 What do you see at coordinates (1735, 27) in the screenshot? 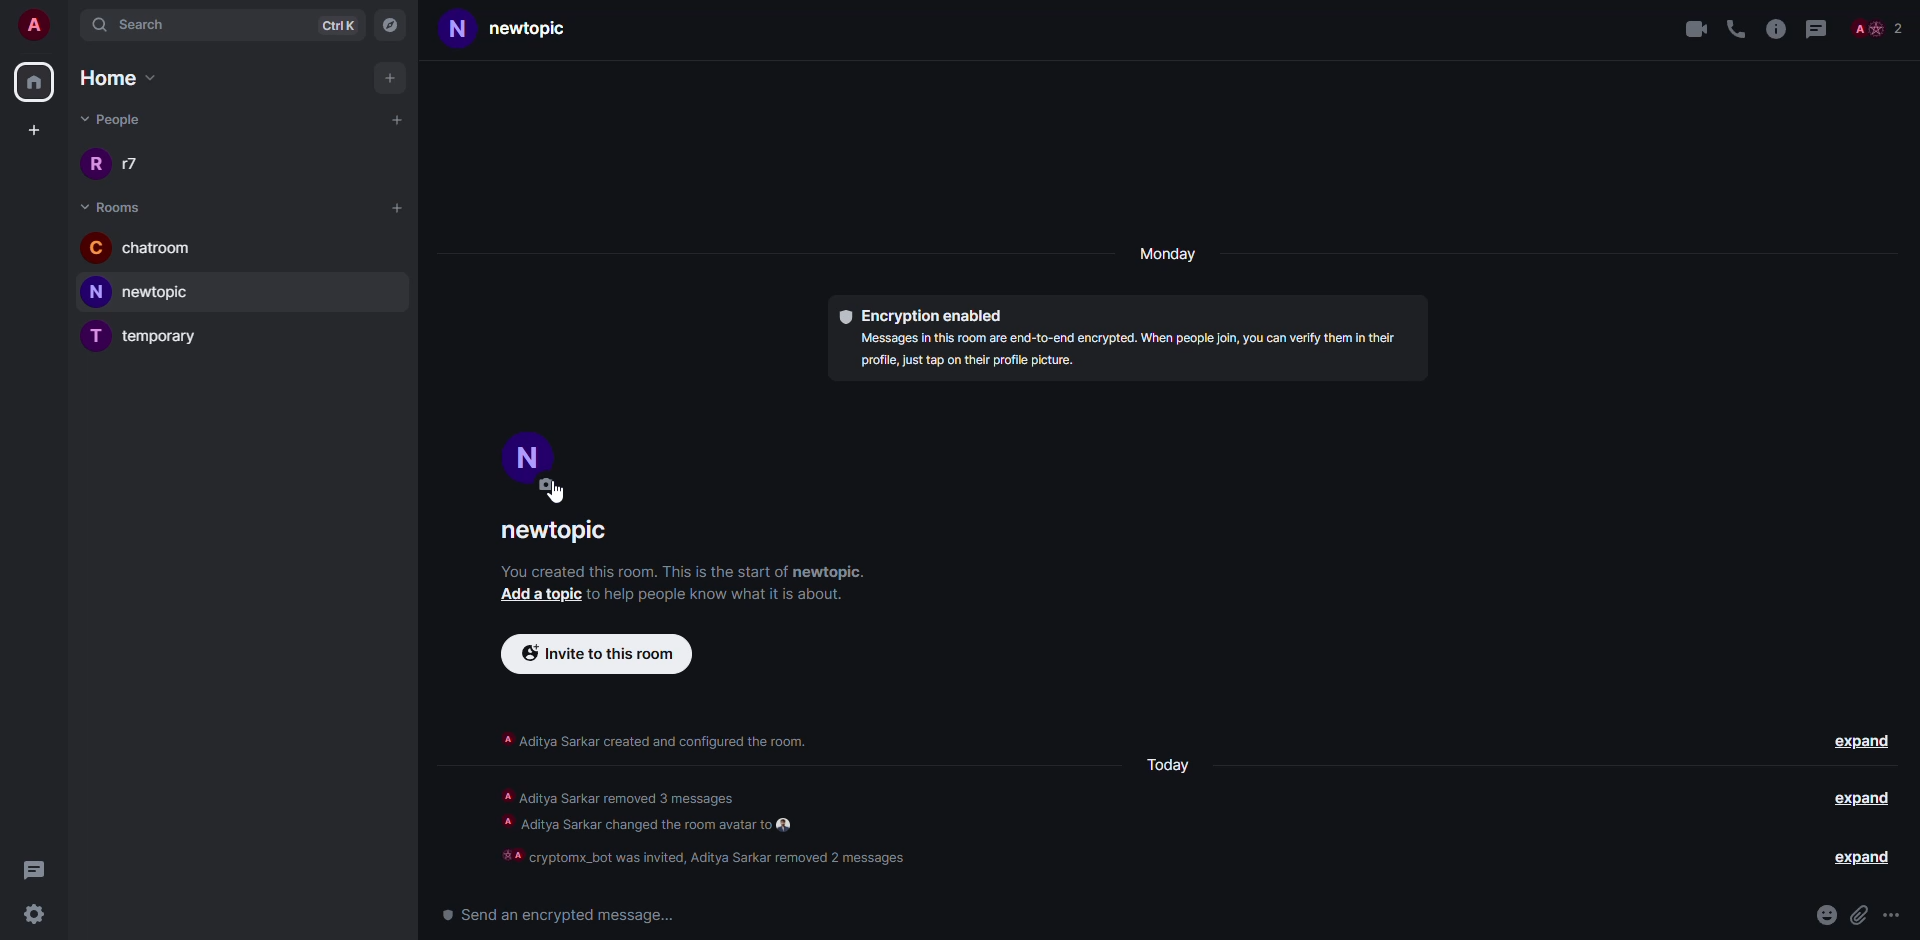
I see `voice call` at bounding box center [1735, 27].